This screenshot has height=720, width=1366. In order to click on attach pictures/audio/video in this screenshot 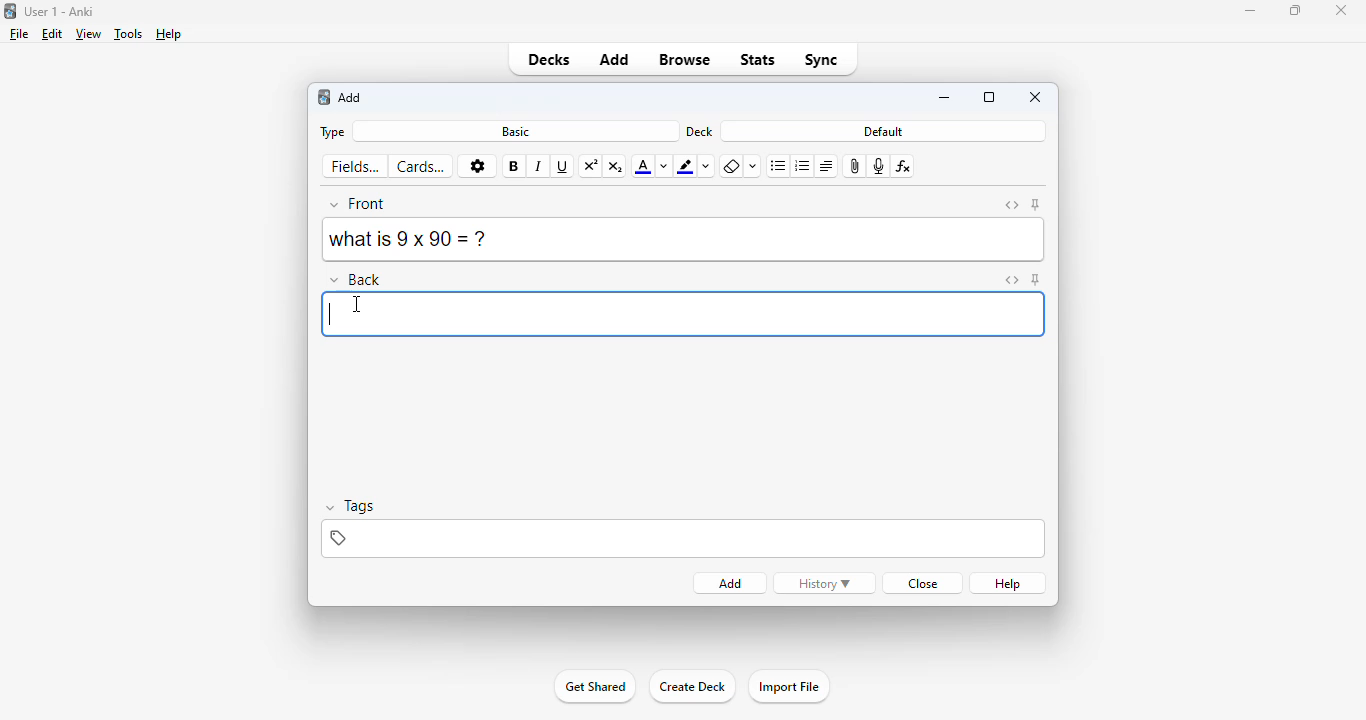, I will do `click(856, 166)`.